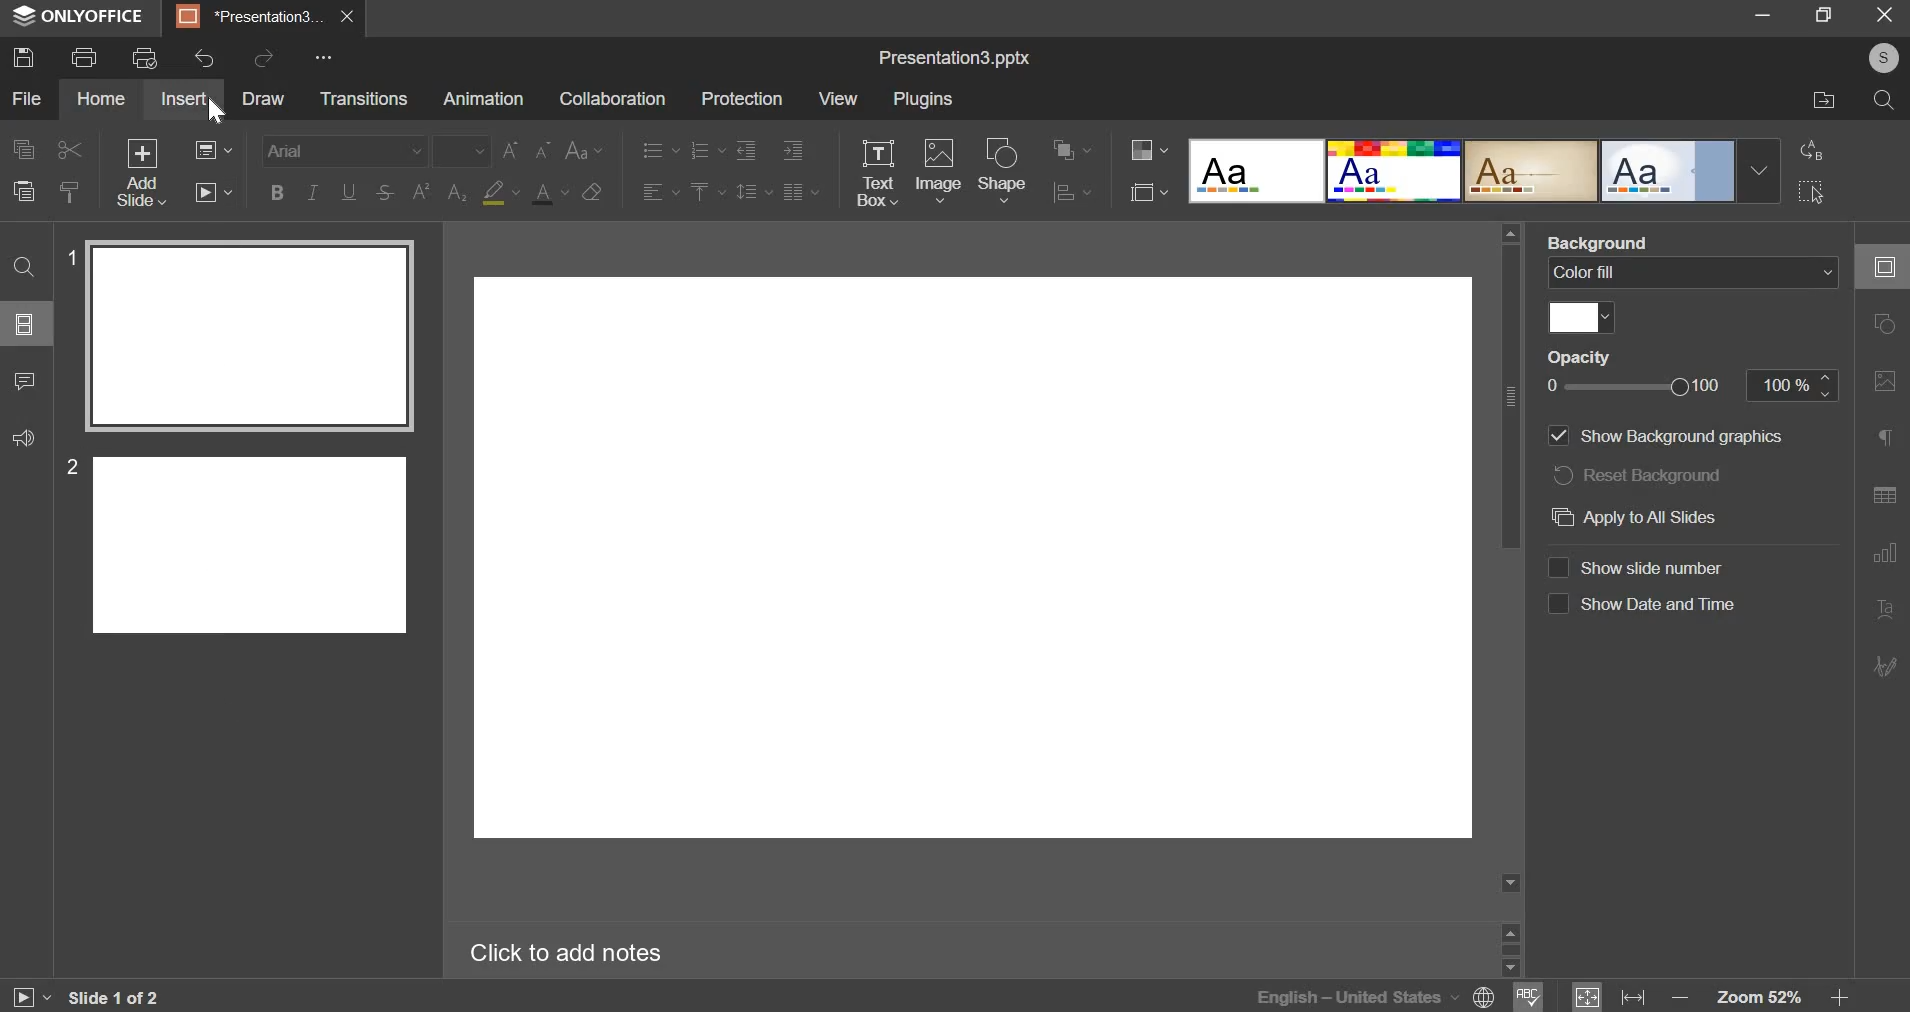 This screenshot has height=1012, width=1910. Describe the element at coordinates (1758, 997) in the screenshot. I see `zoom 52%` at that location.